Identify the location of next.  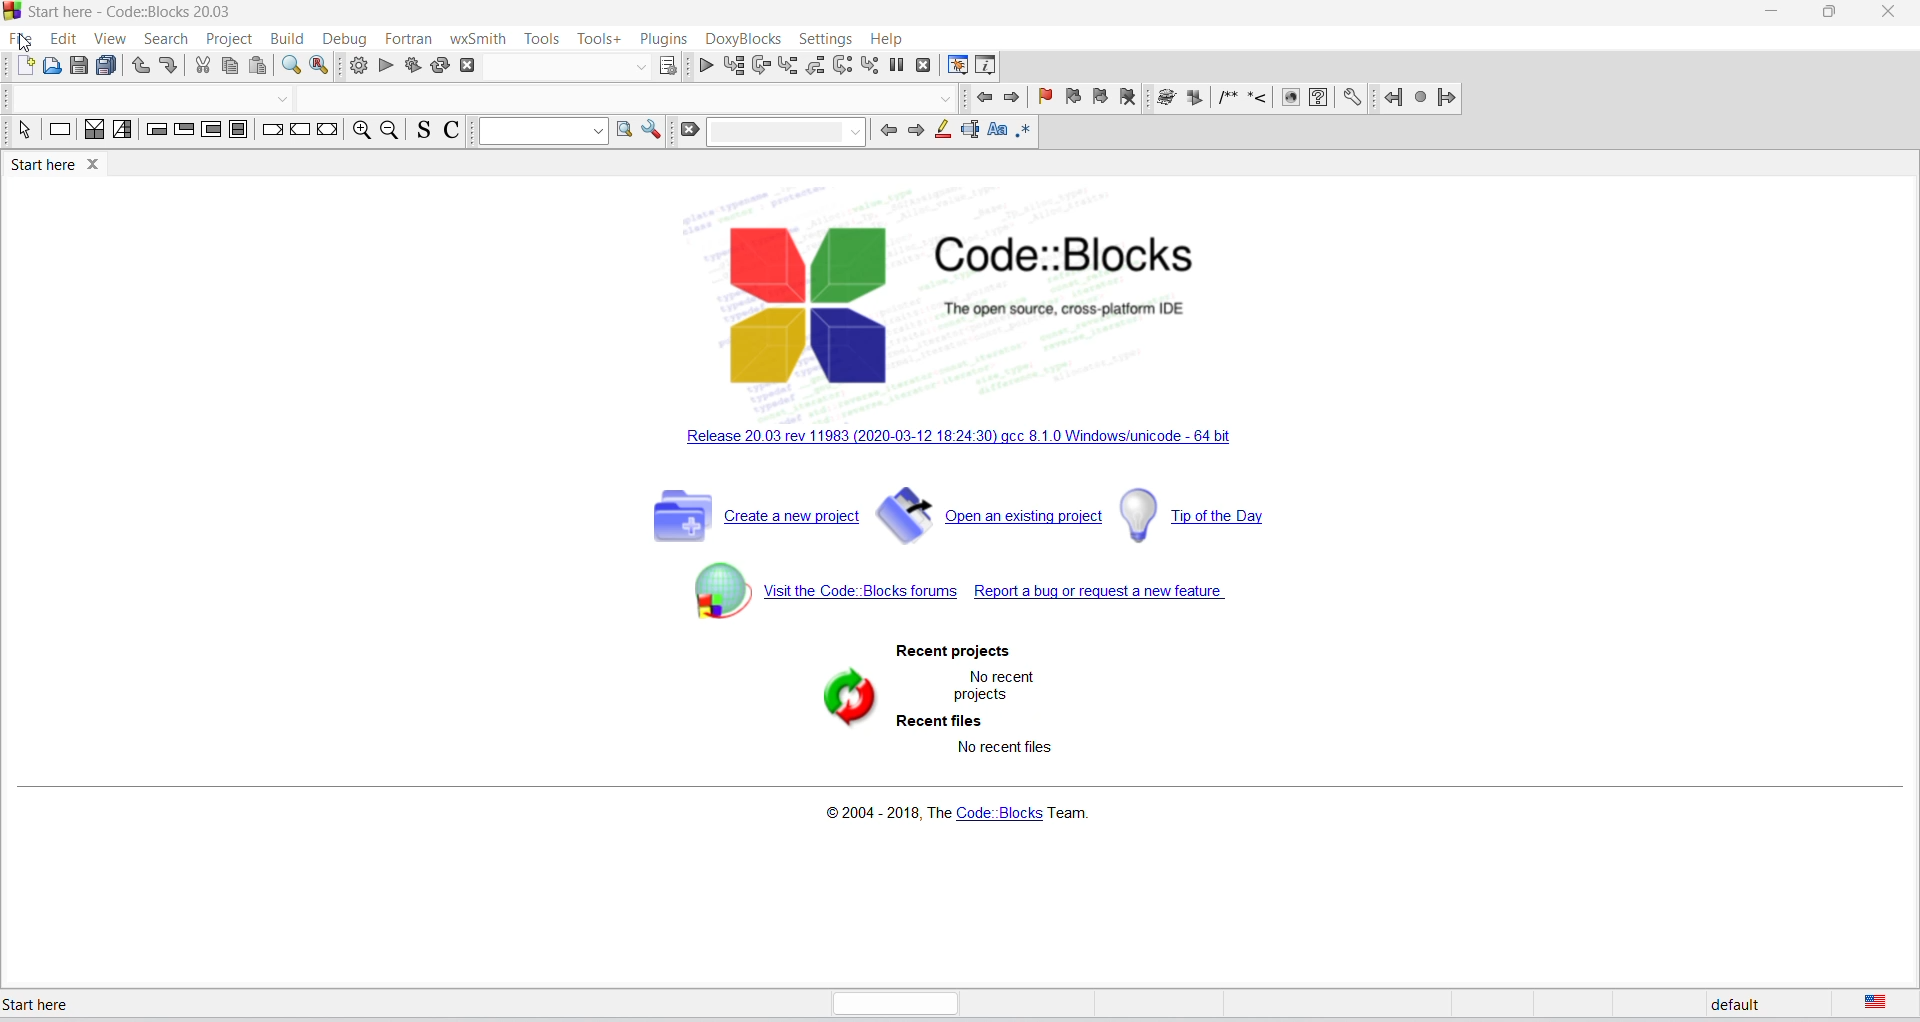
(916, 133).